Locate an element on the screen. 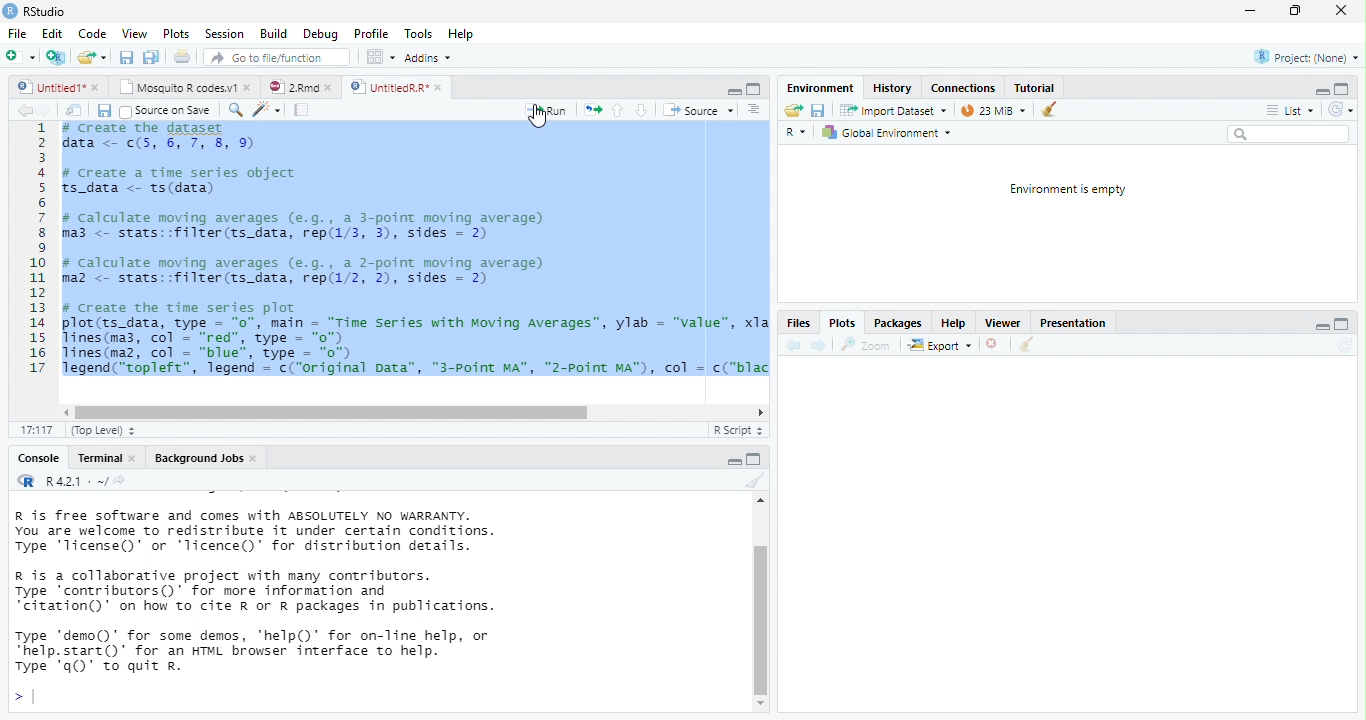 The height and width of the screenshot is (720, 1366). close is located at coordinates (441, 88).